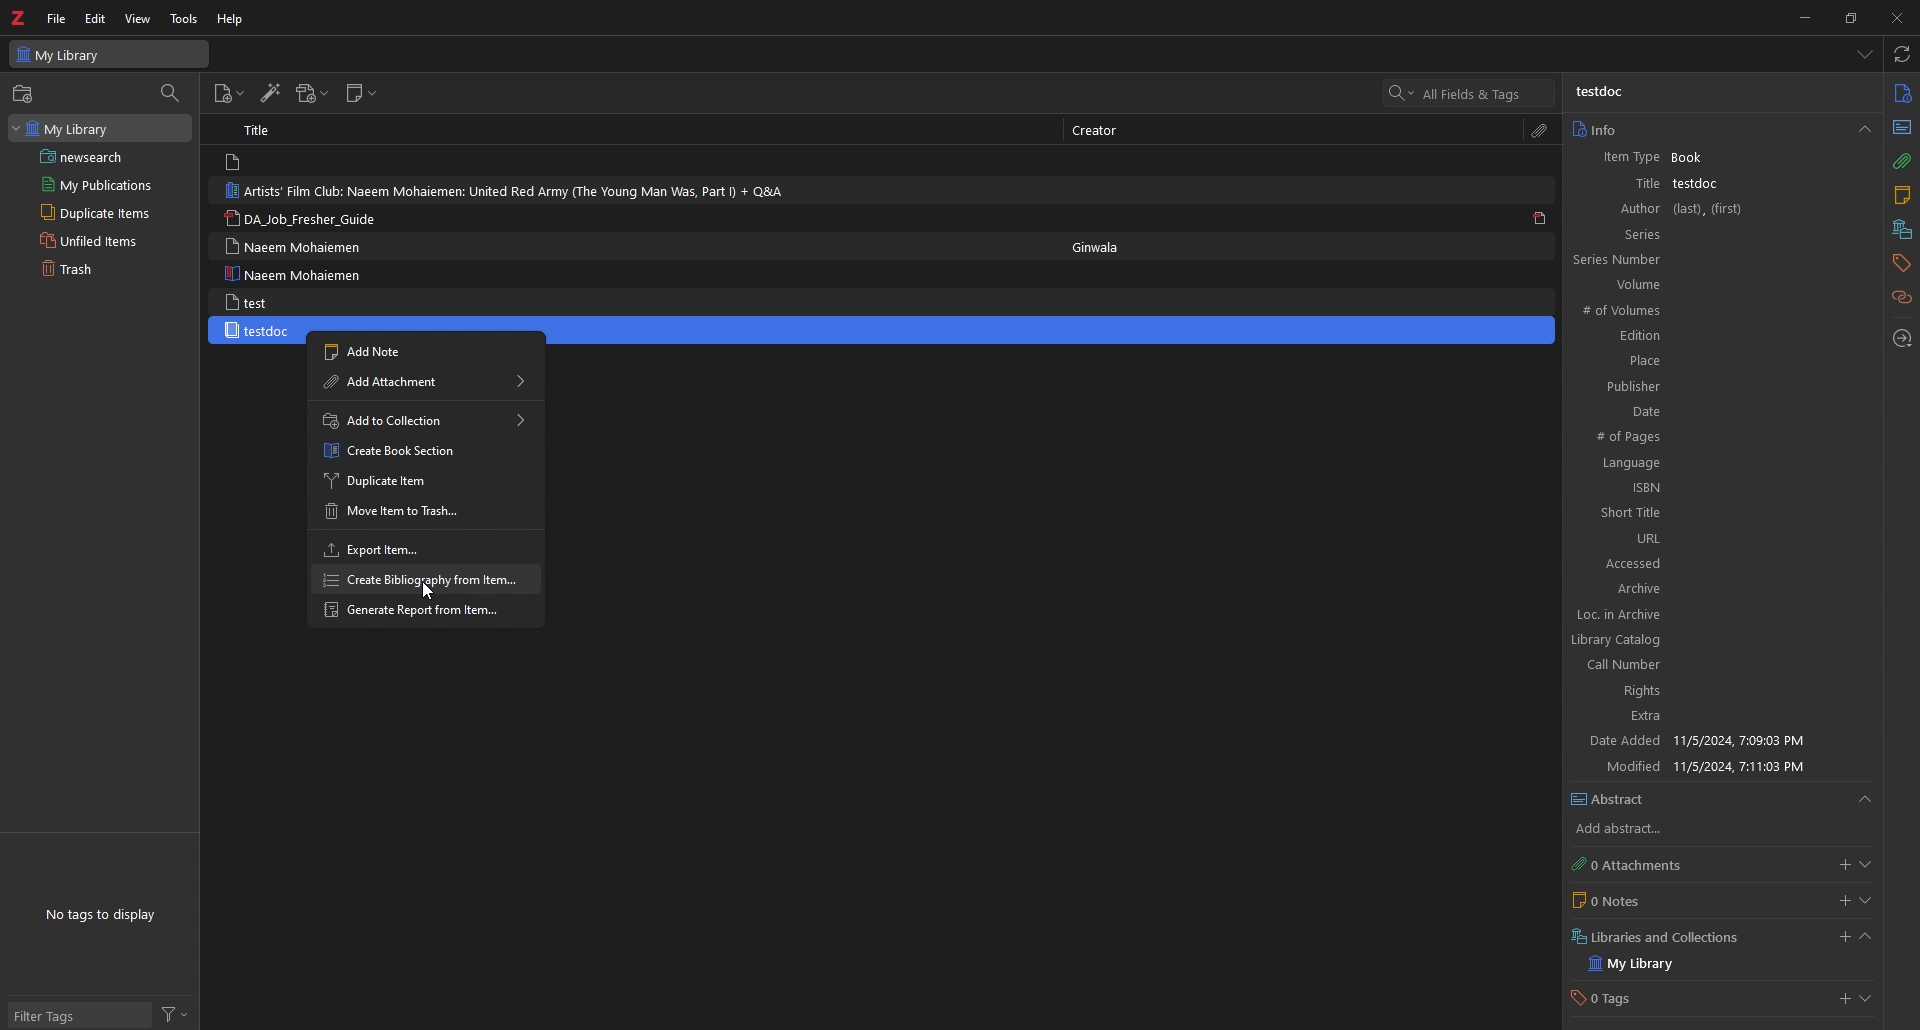  I want to click on Book, so click(1697, 158).